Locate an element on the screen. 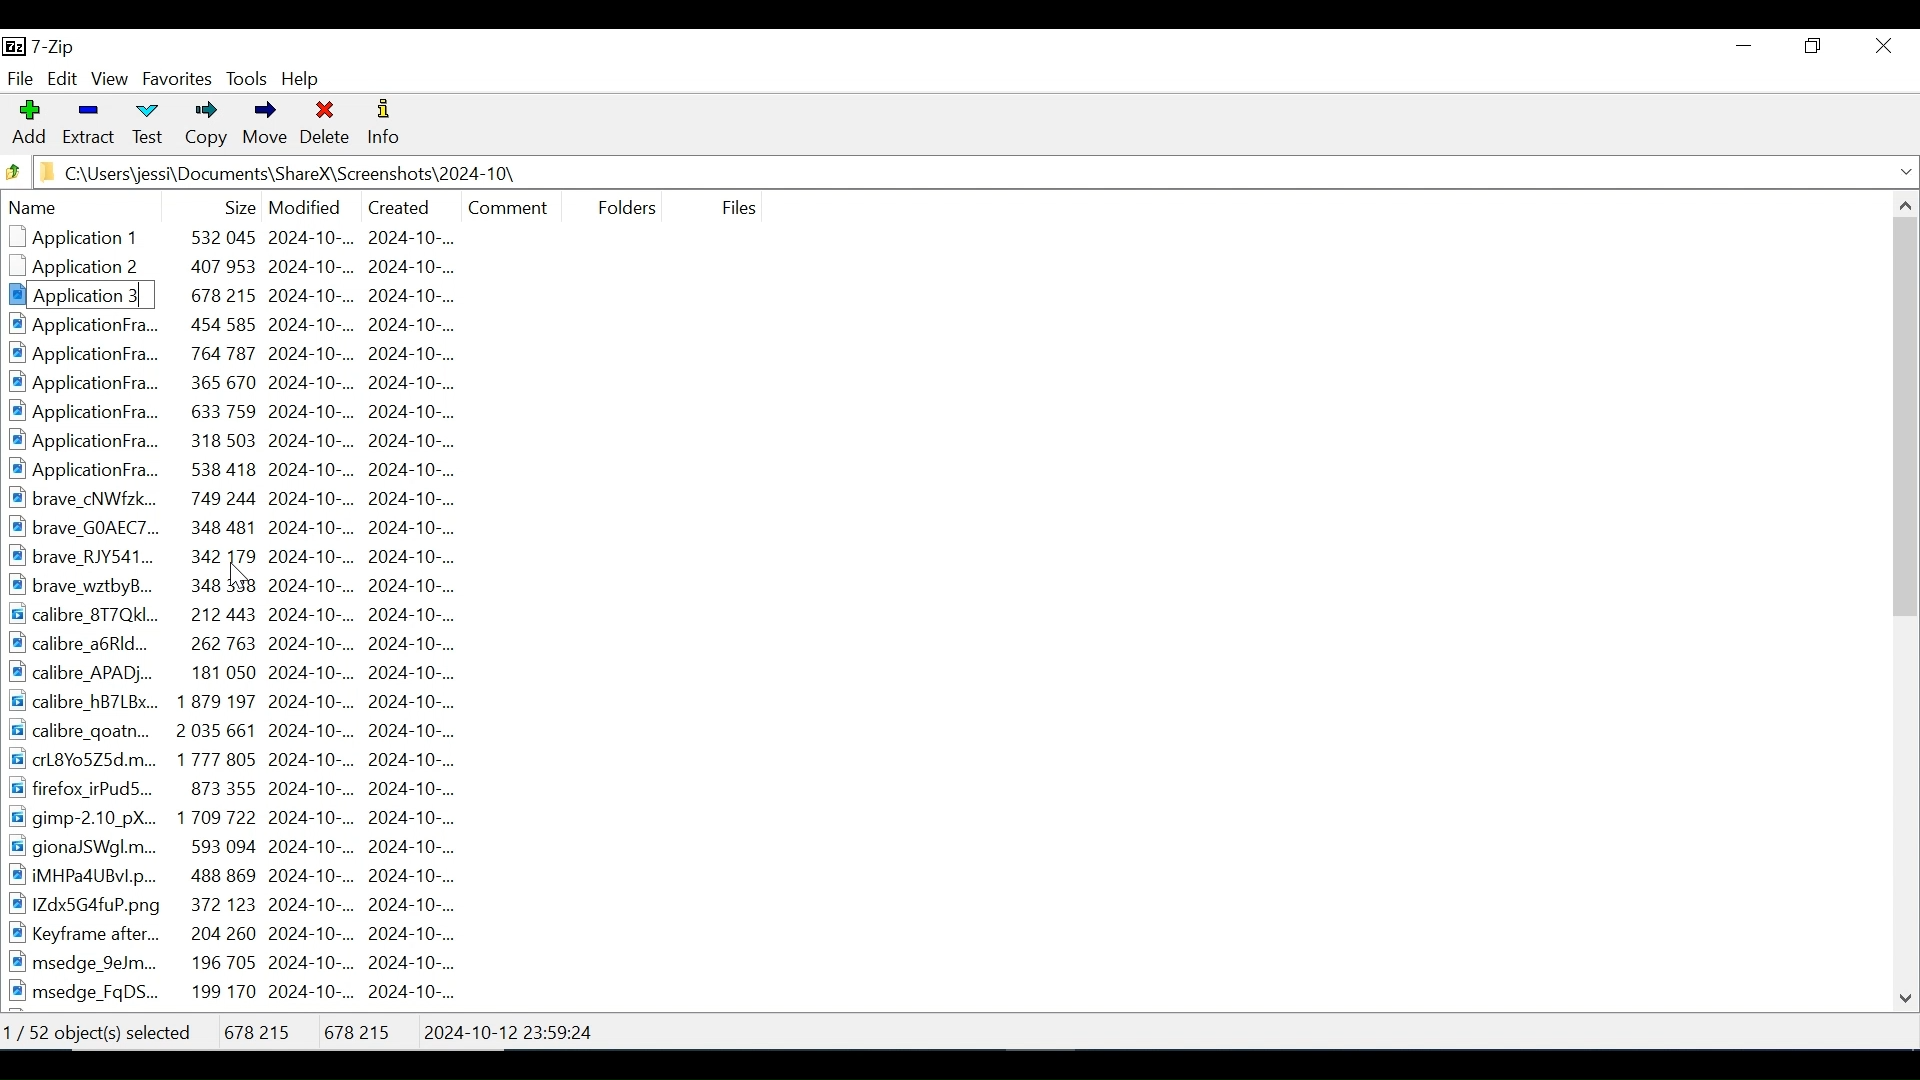  Size is located at coordinates (235, 204).